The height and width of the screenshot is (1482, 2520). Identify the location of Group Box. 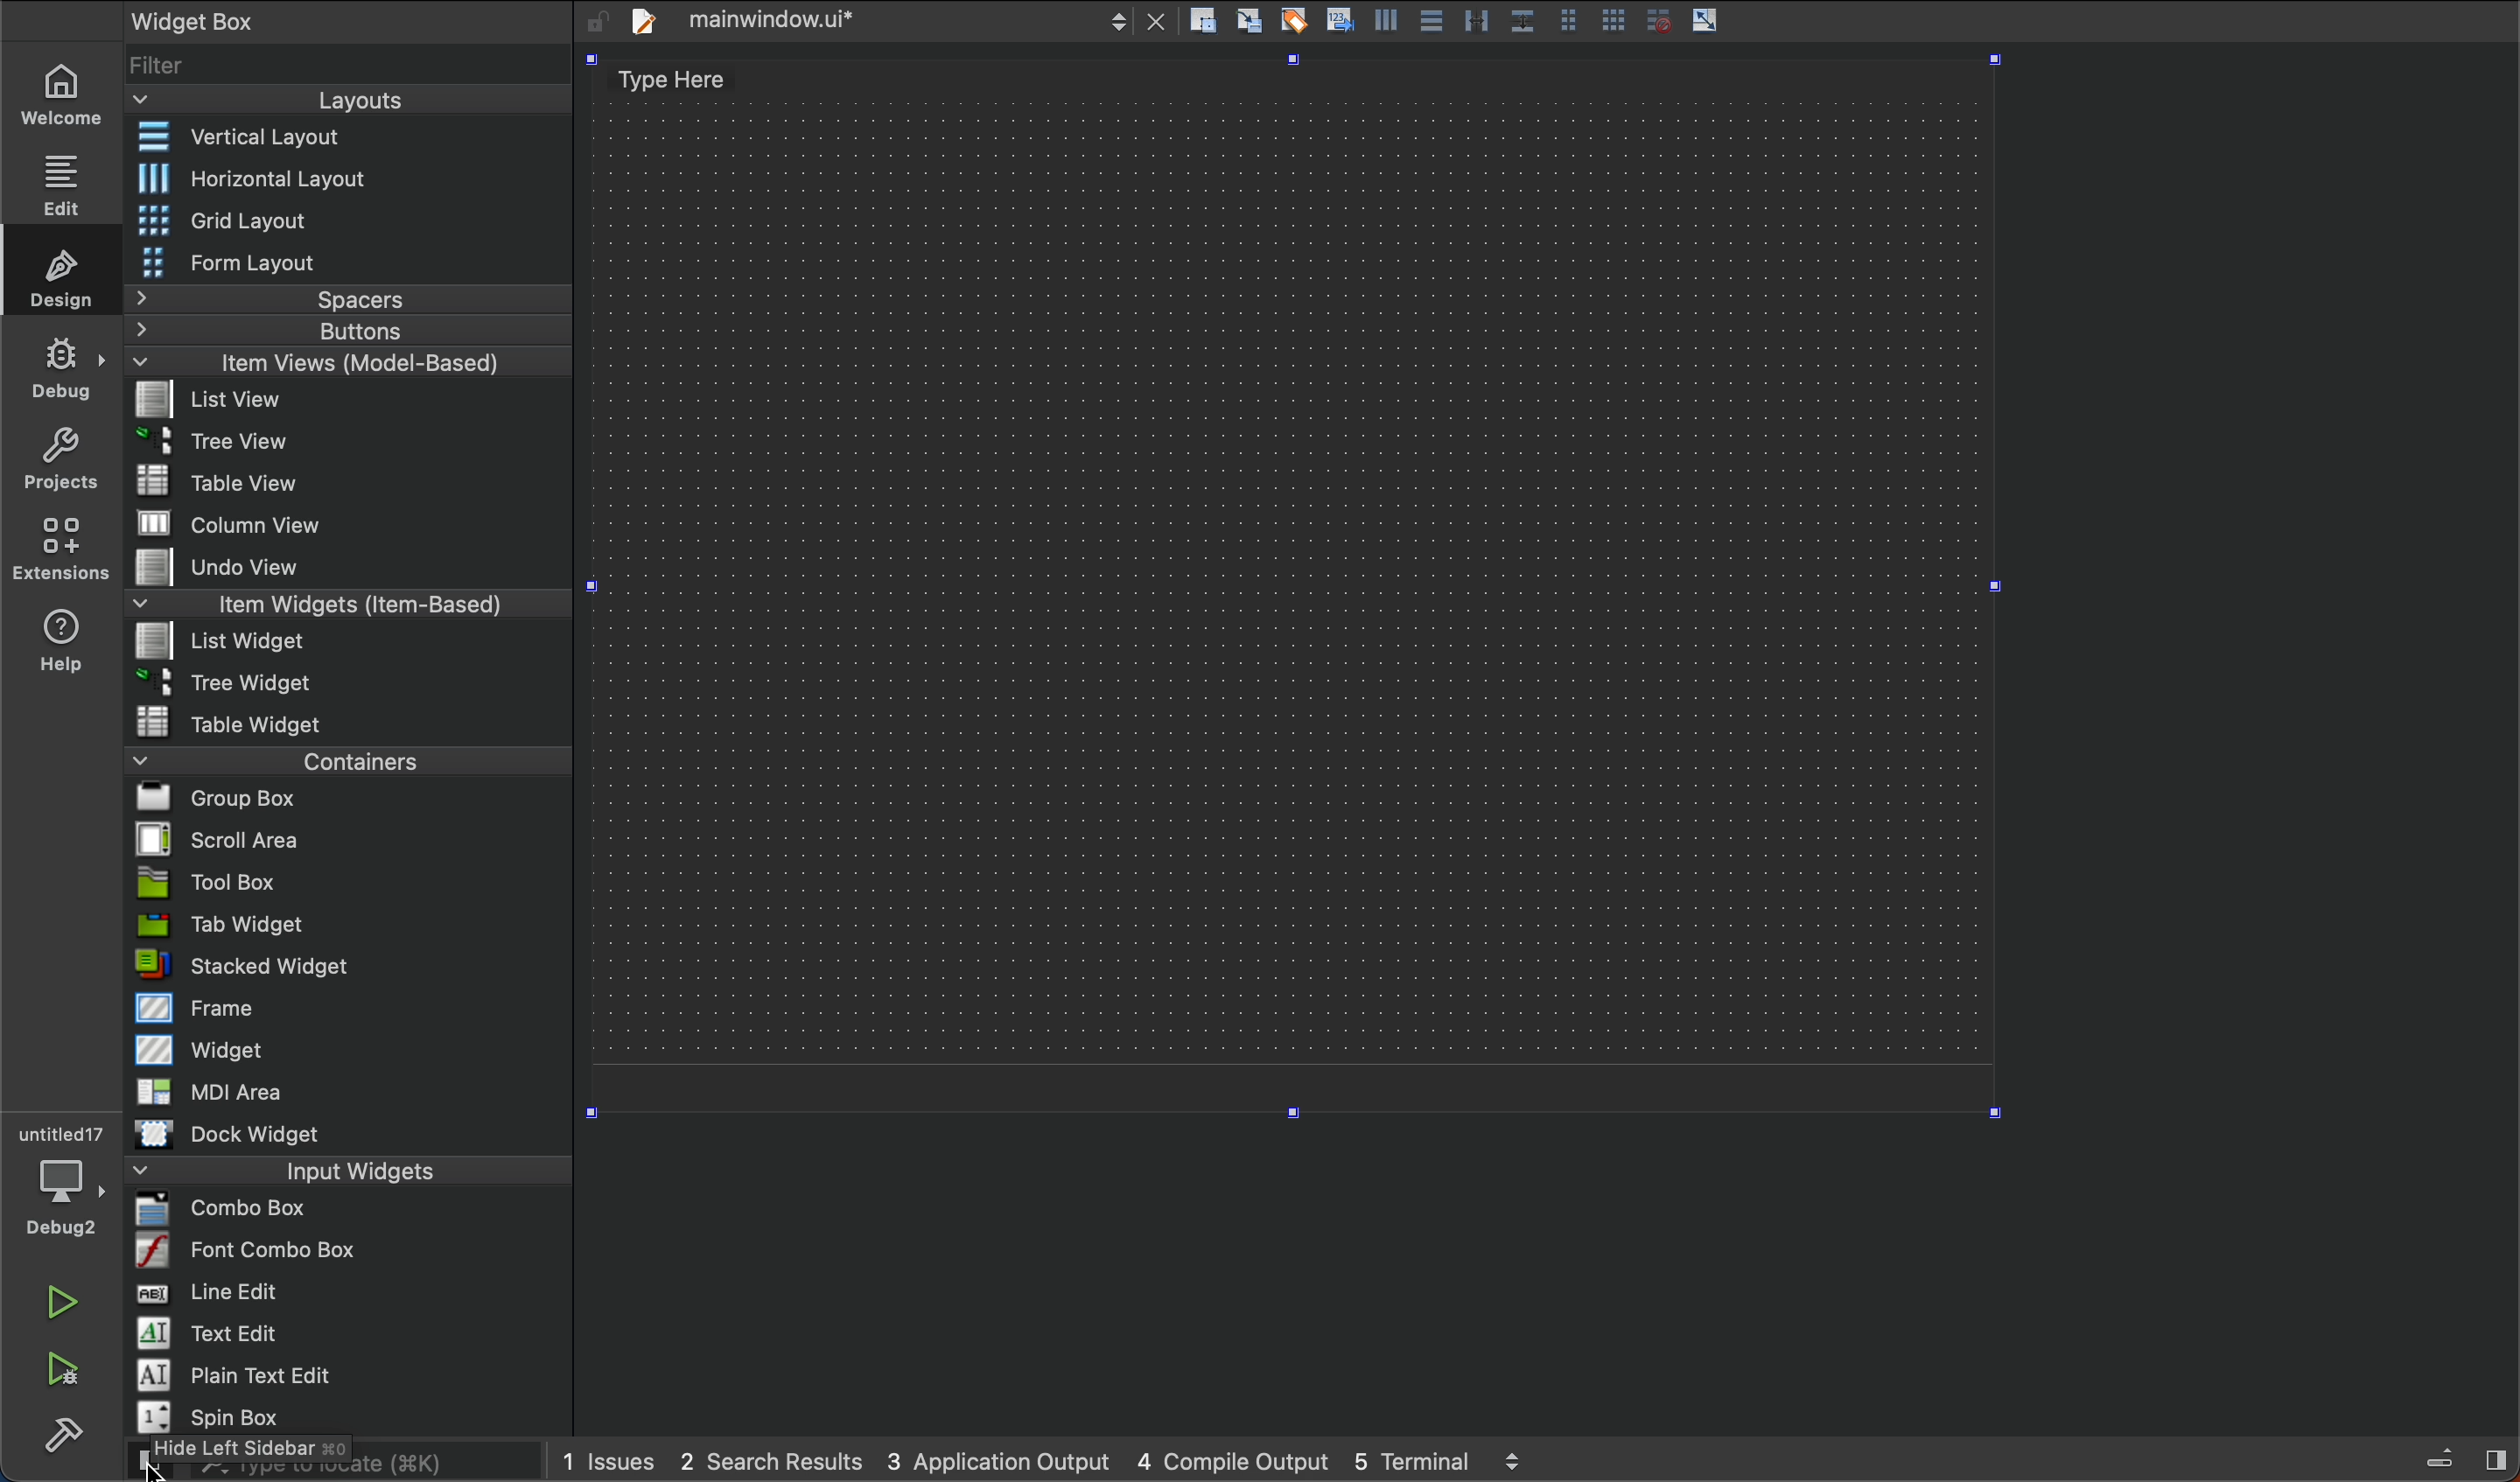
(217, 798).